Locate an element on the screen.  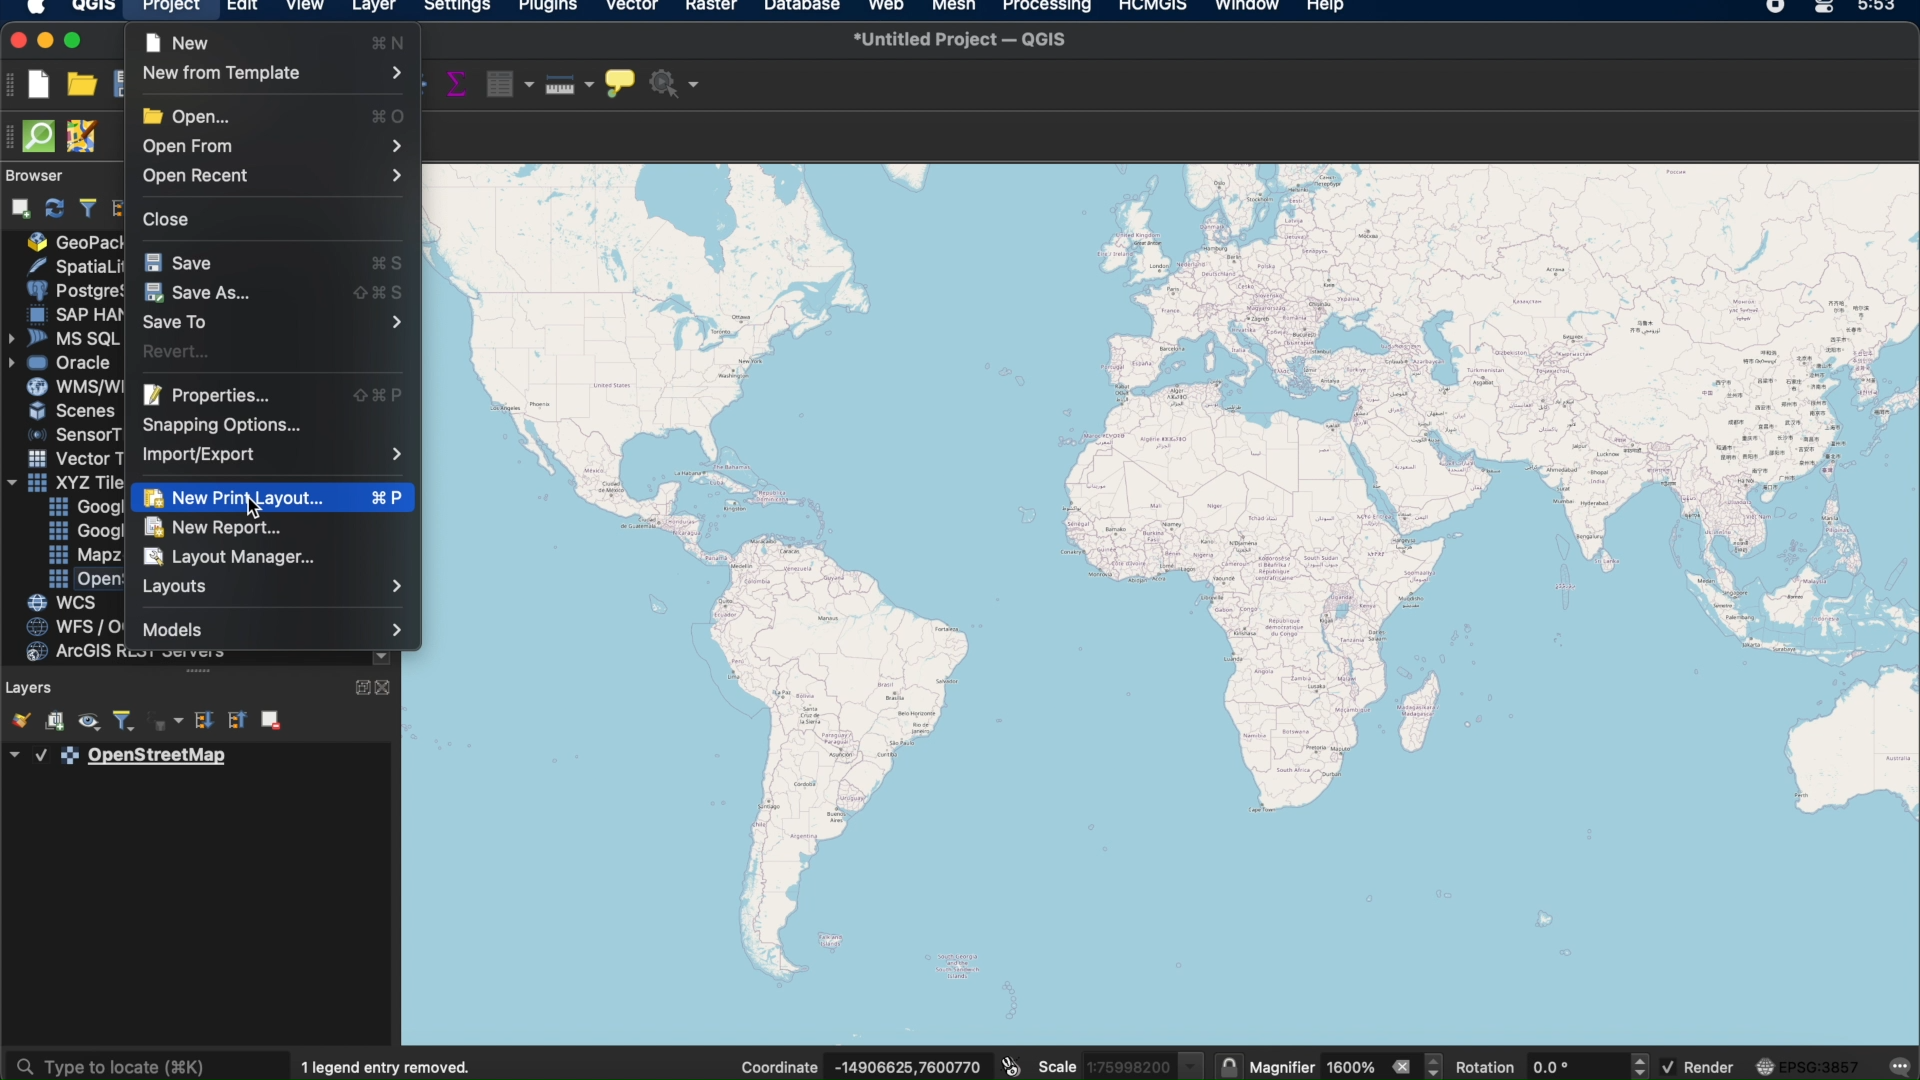
Open is located at coordinates (275, 114).